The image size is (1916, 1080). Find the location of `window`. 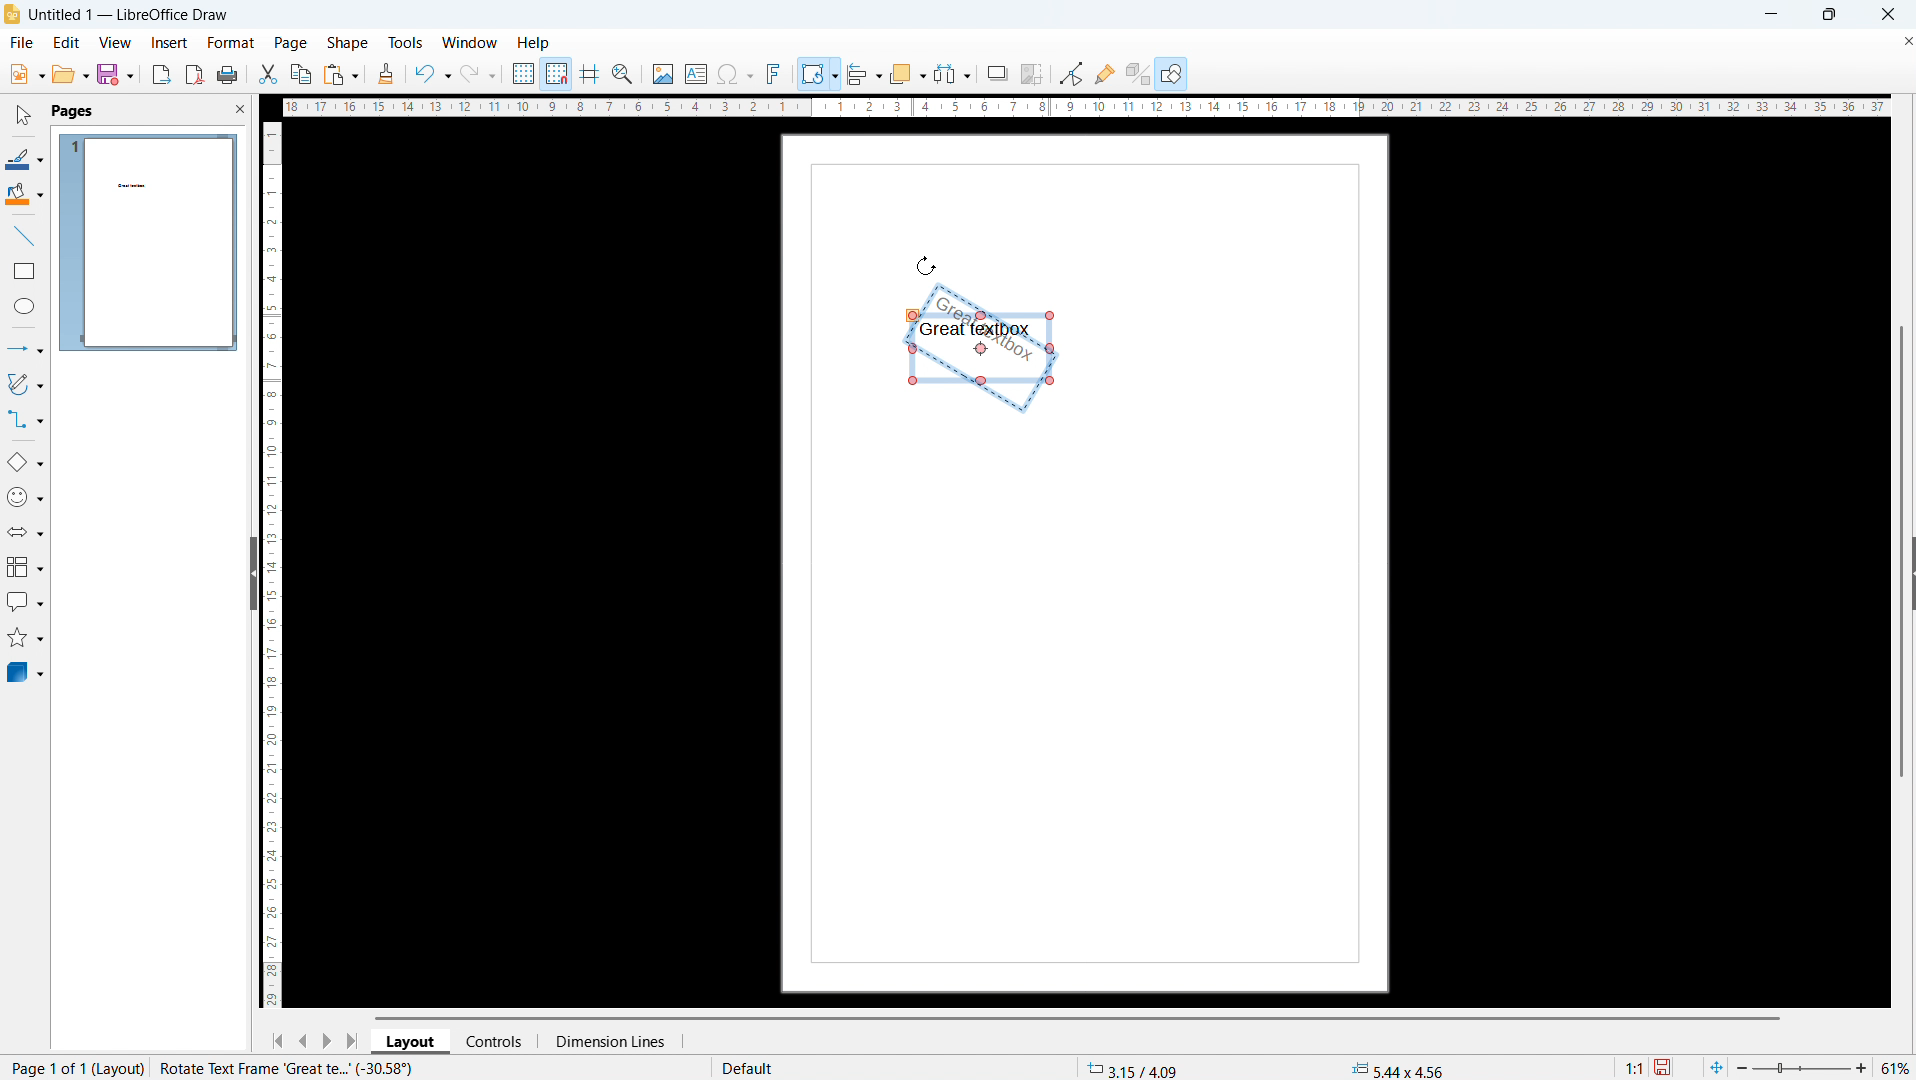

window is located at coordinates (470, 43).